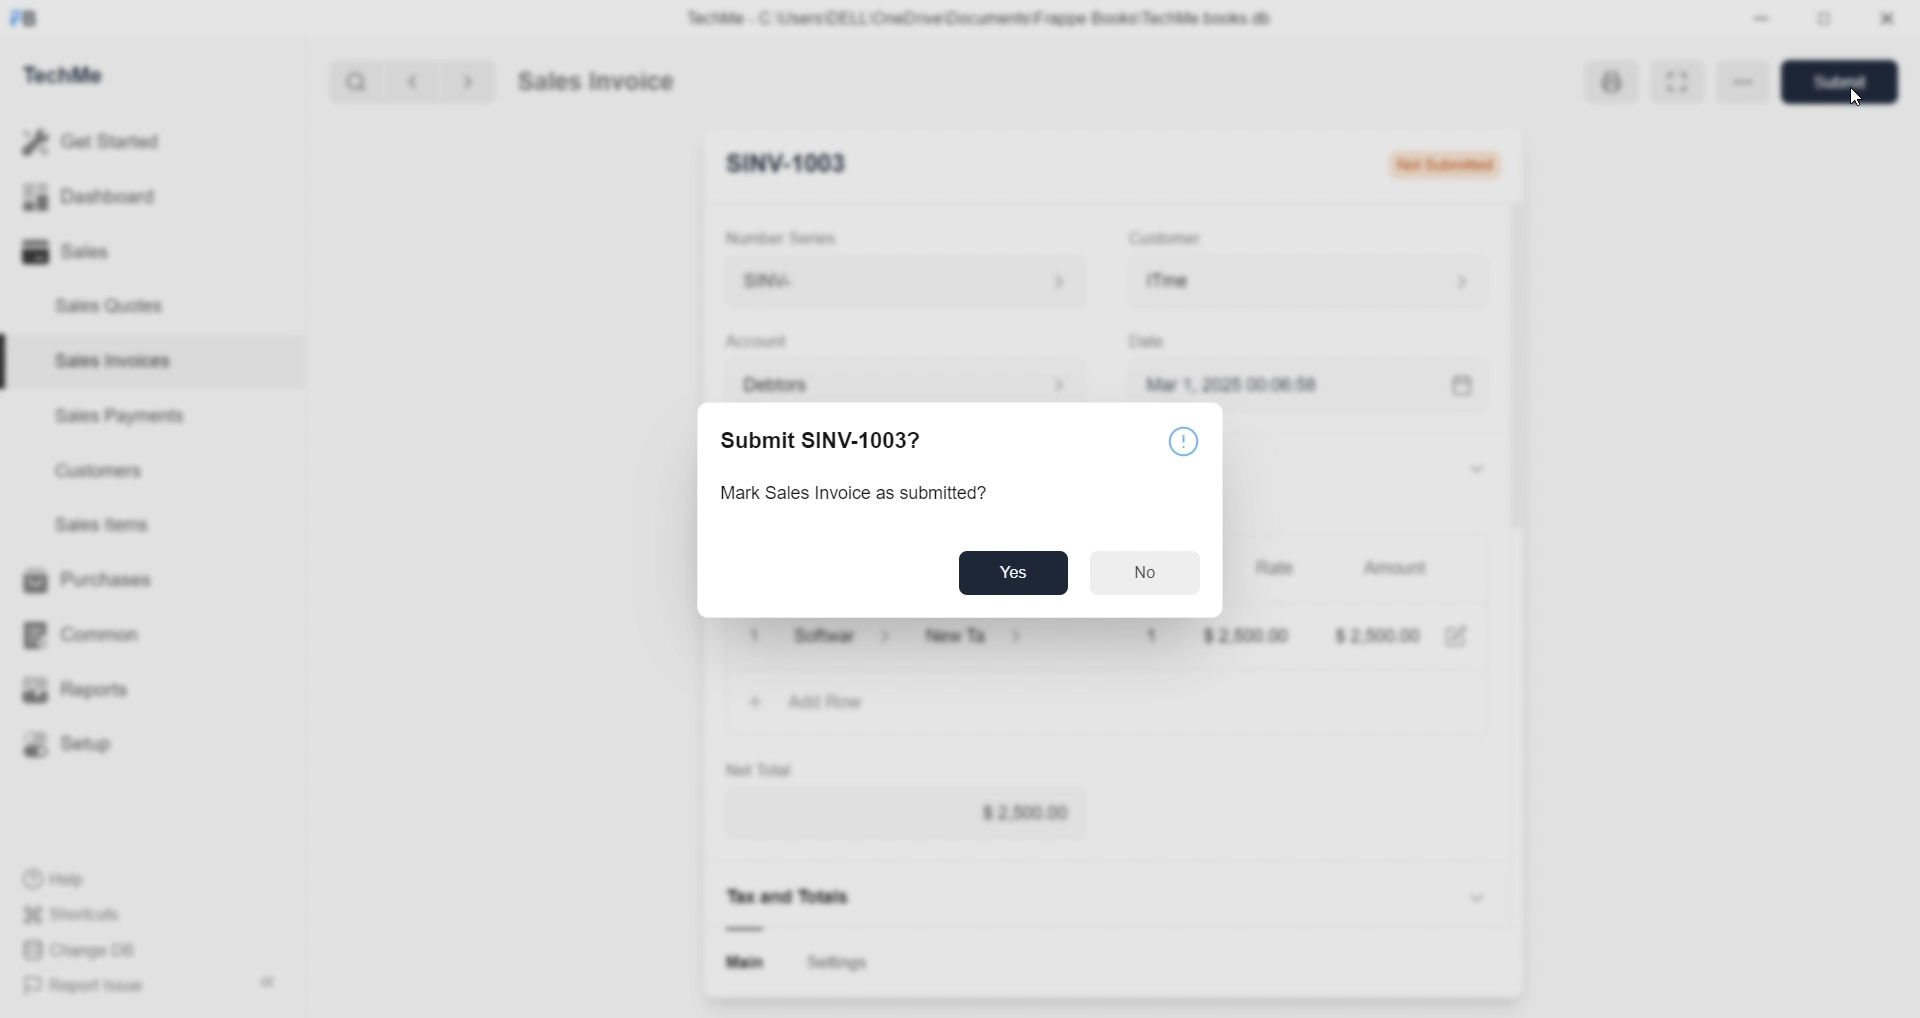  What do you see at coordinates (878, 494) in the screenshot?
I see `Mark Sales Invoice as submitted?` at bounding box center [878, 494].